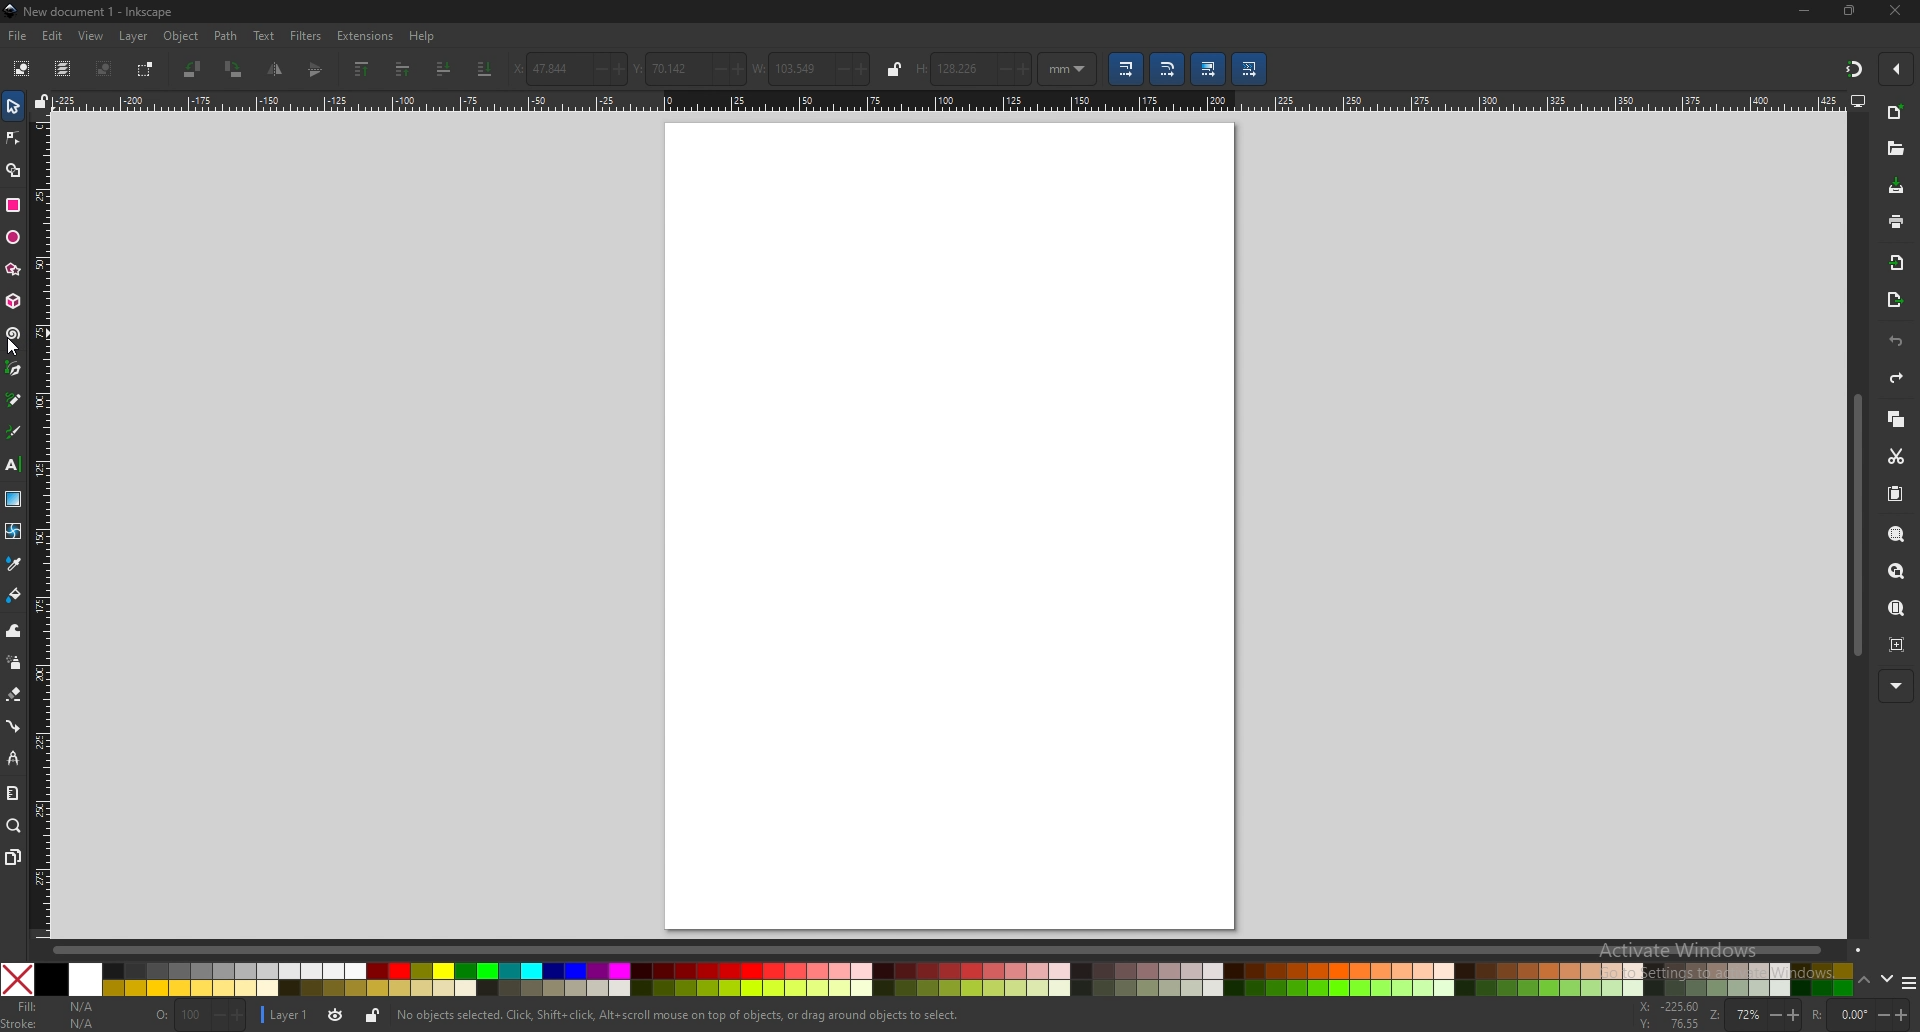 The image size is (1920, 1032). Describe the element at coordinates (13, 727) in the screenshot. I see `connector` at that location.